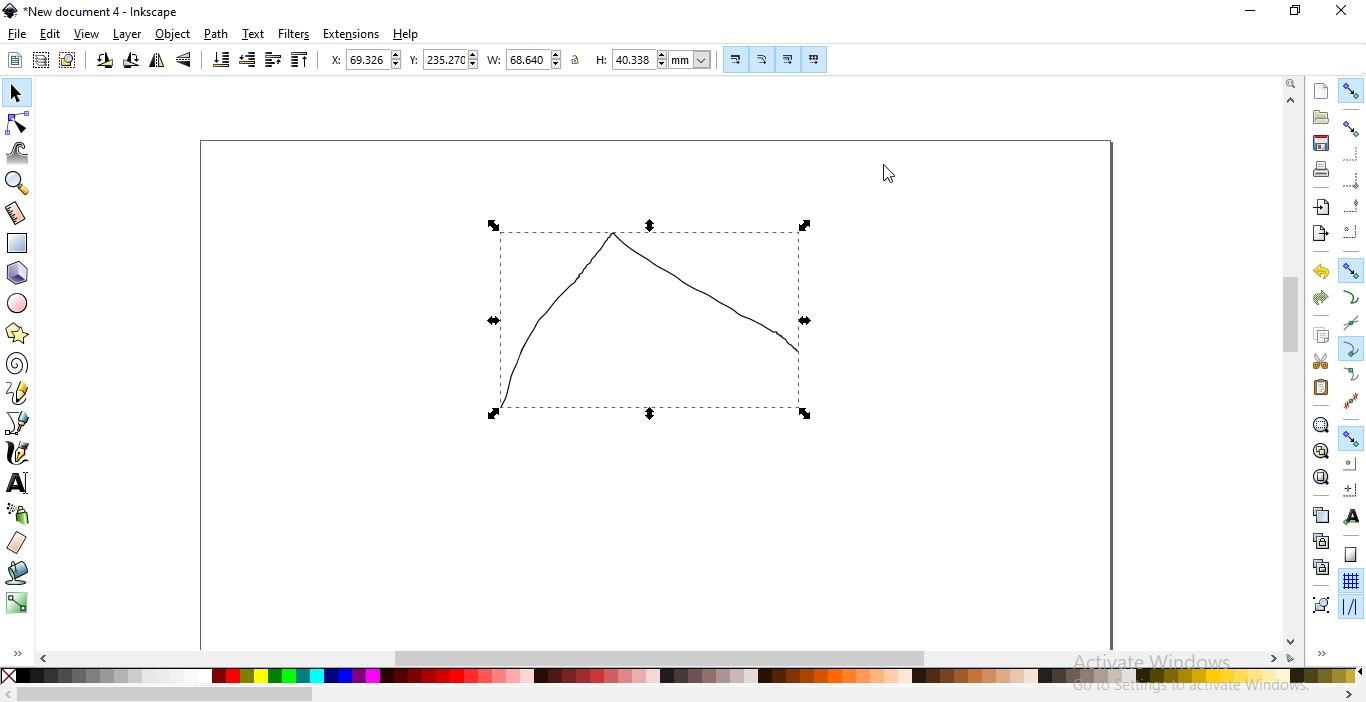  What do you see at coordinates (815, 59) in the screenshot?
I see `move patterns along with objects` at bounding box center [815, 59].